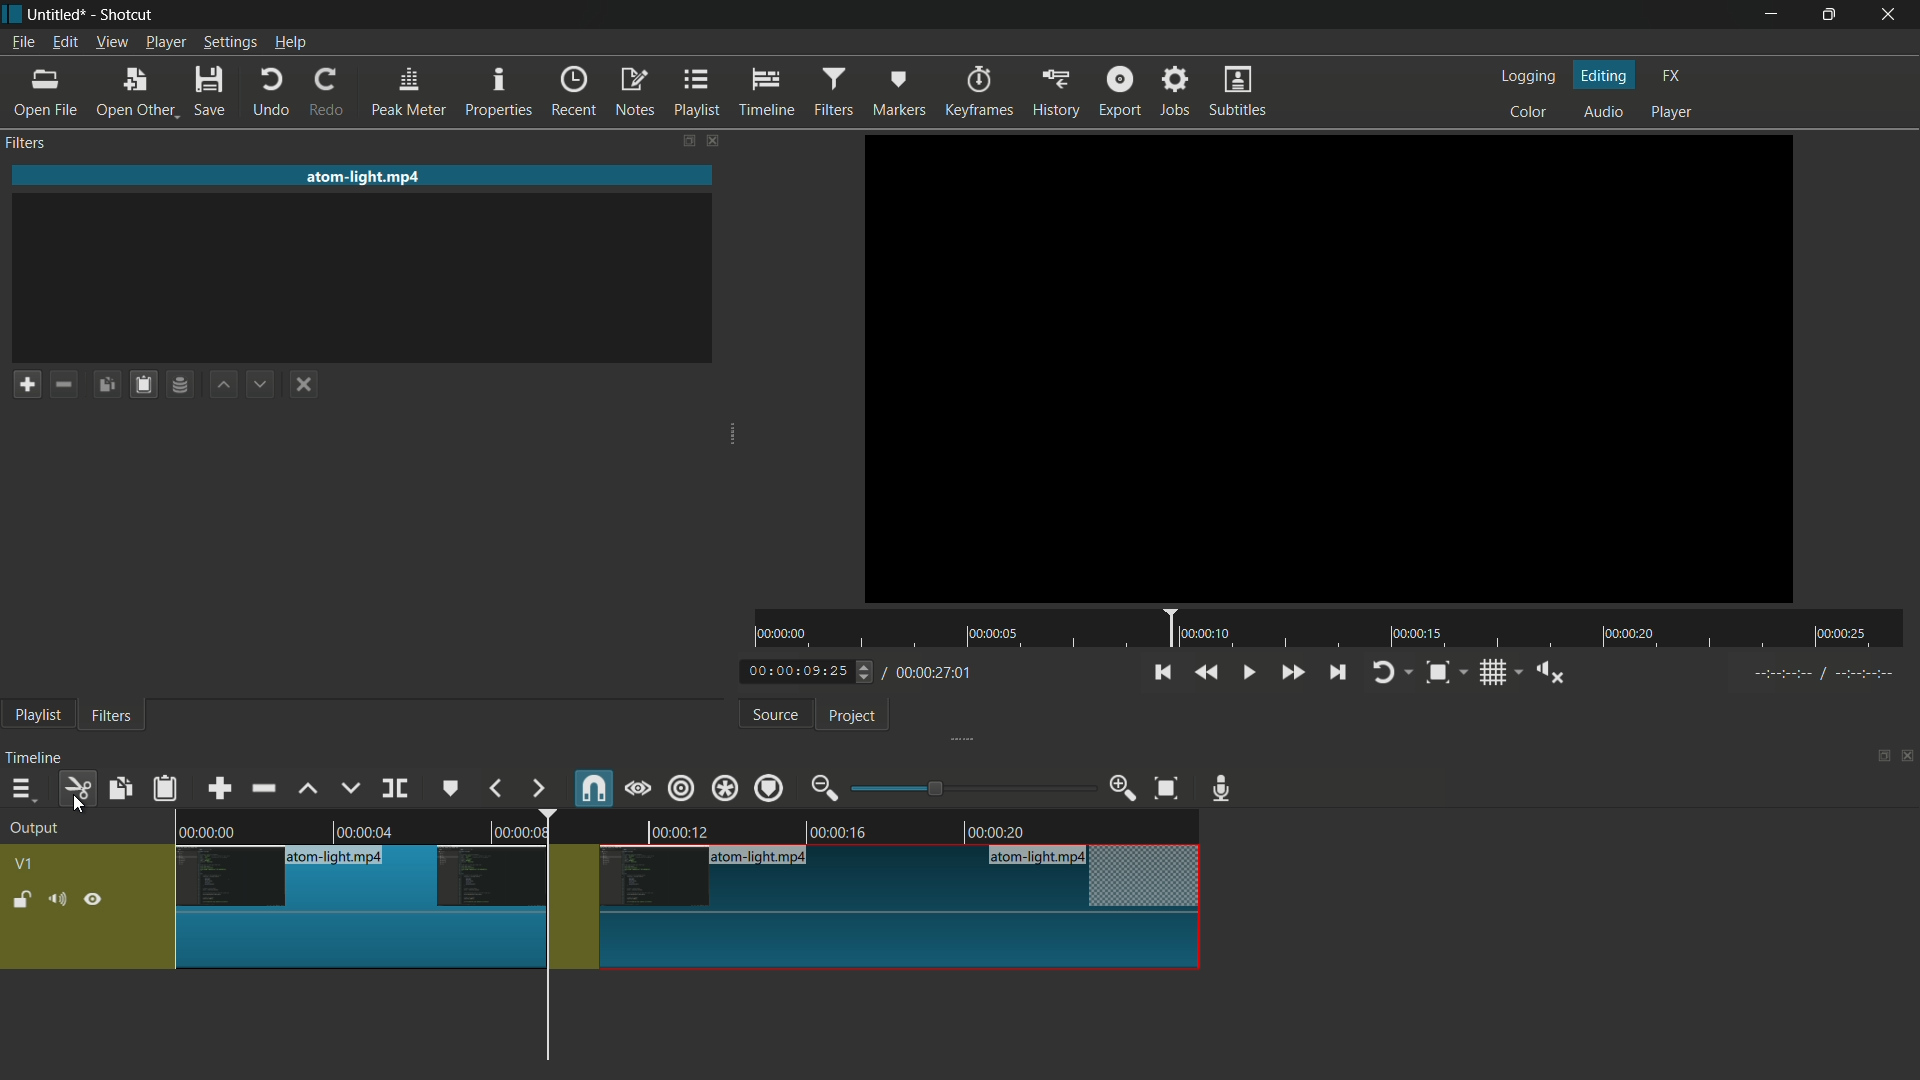 The height and width of the screenshot is (1080, 1920). Describe the element at coordinates (1532, 76) in the screenshot. I see `logging` at that location.